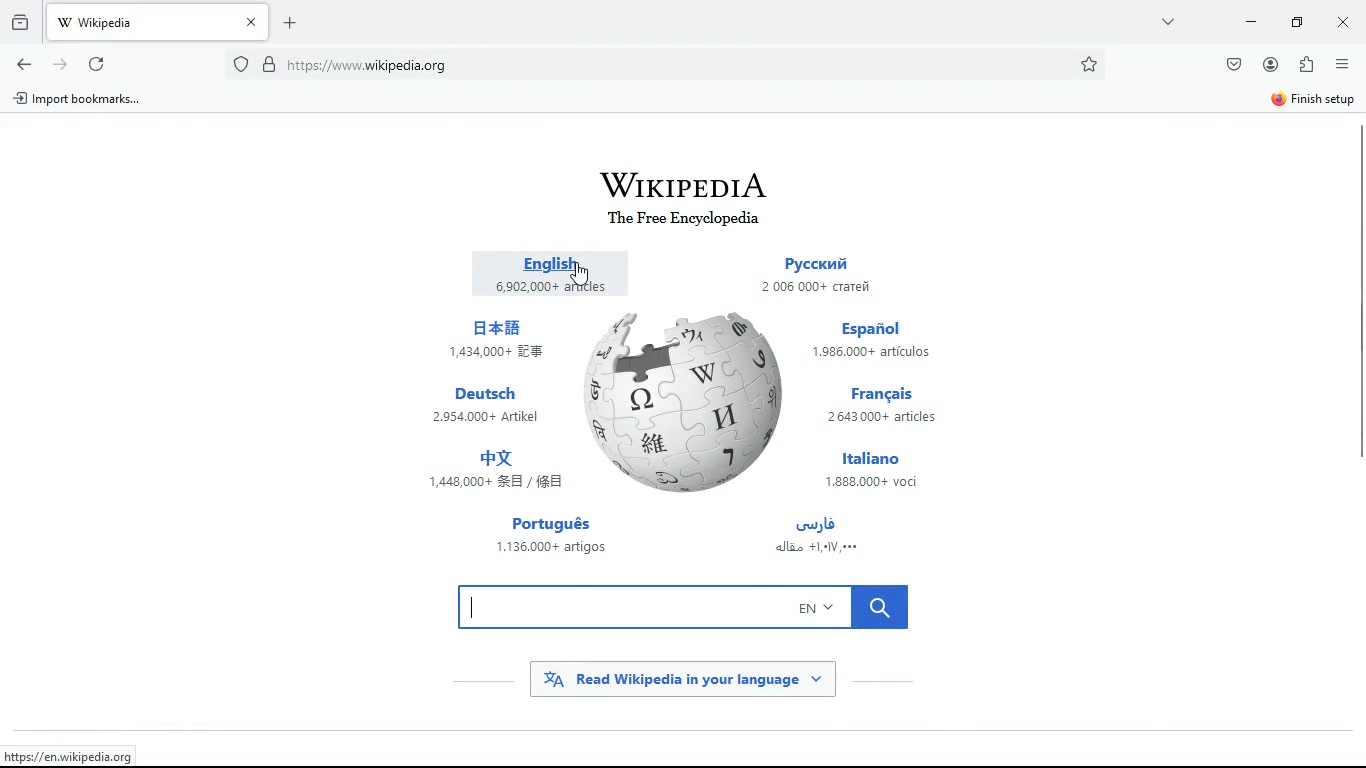 The image size is (1366, 768). I want to click on add new tab, so click(294, 21).